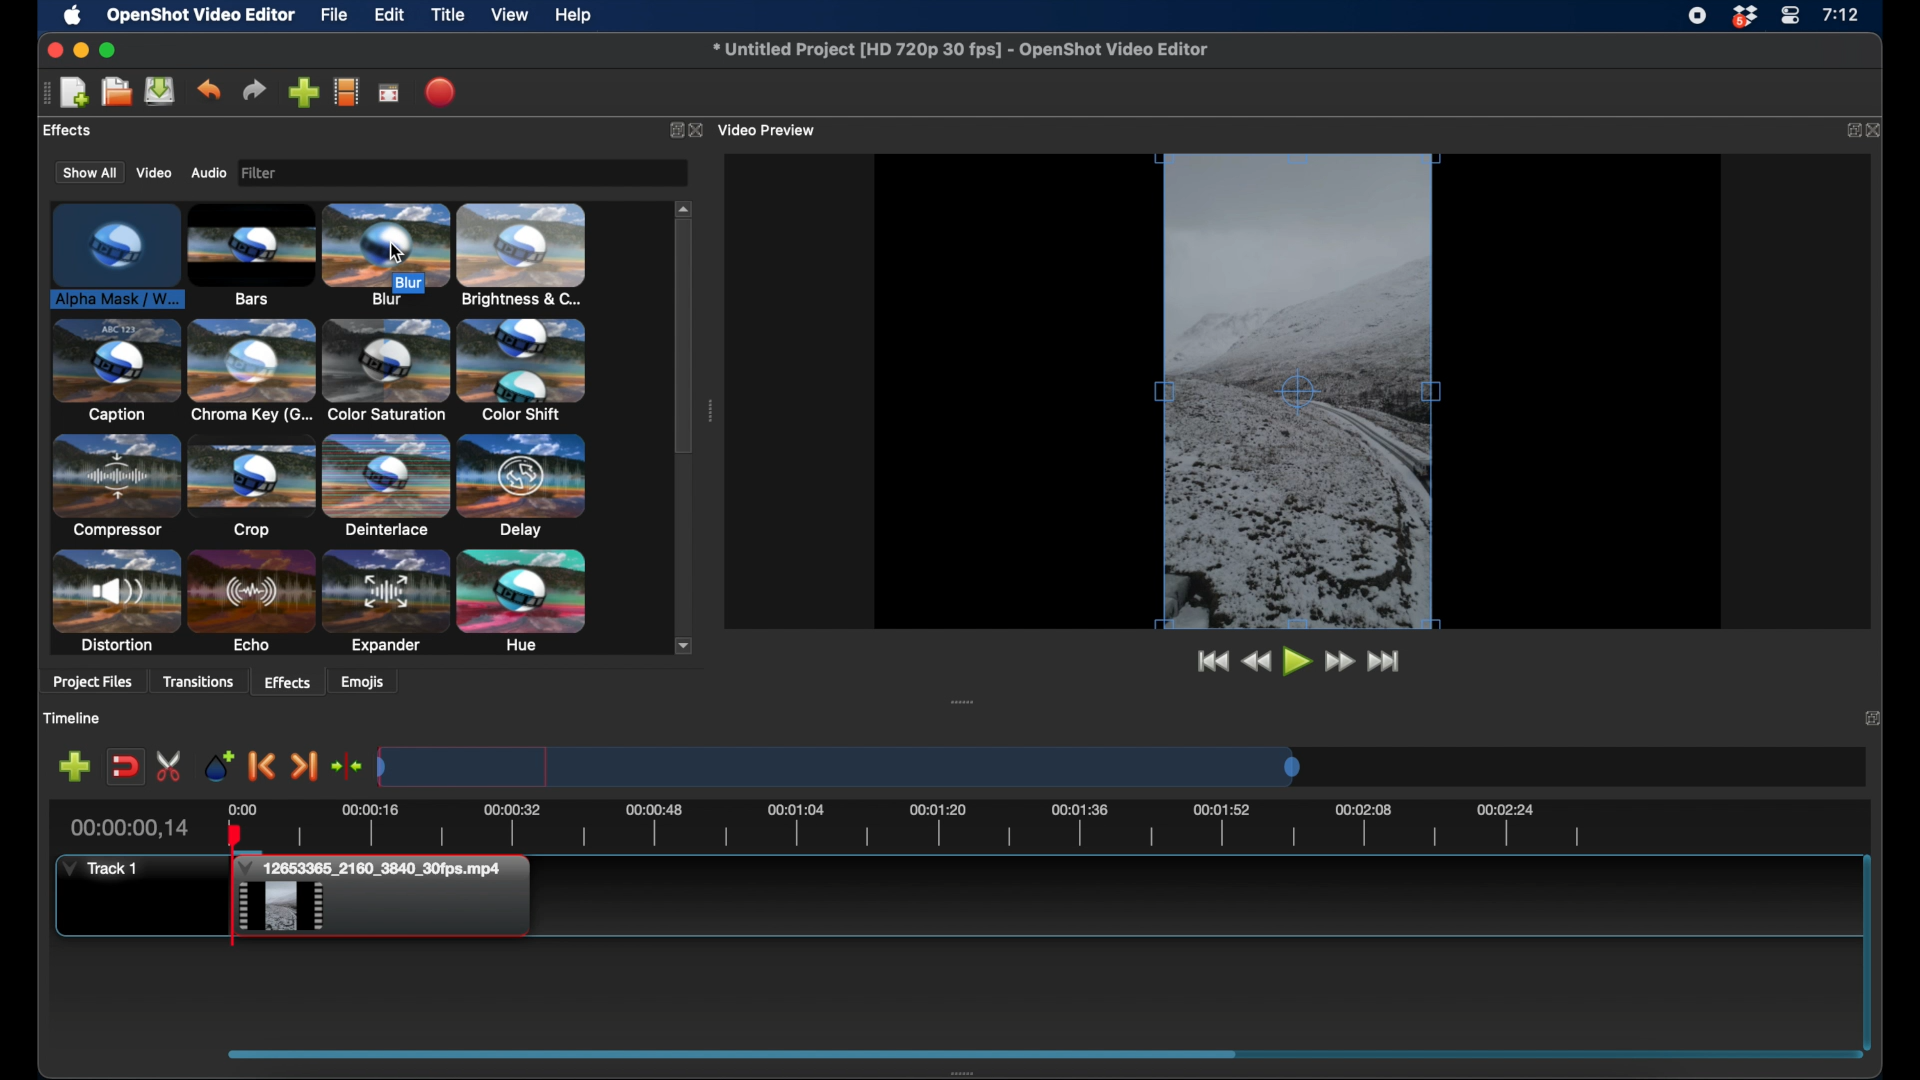 The width and height of the screenshot is (1920, 1080). What do you see at coordinates (217, 765) in the screenshot?
I see `add marker` at bounding box center [217, 765].